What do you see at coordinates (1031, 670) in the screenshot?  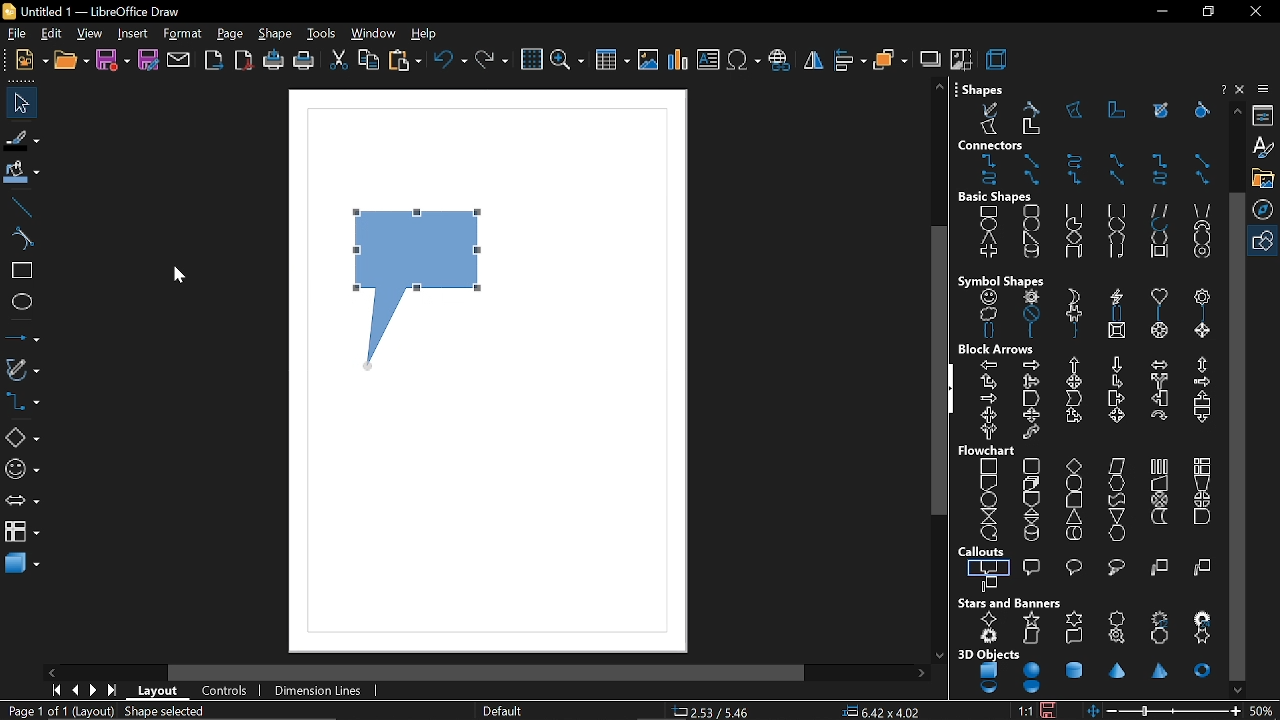 I see `sphere` at bounding box center [1031, 670].